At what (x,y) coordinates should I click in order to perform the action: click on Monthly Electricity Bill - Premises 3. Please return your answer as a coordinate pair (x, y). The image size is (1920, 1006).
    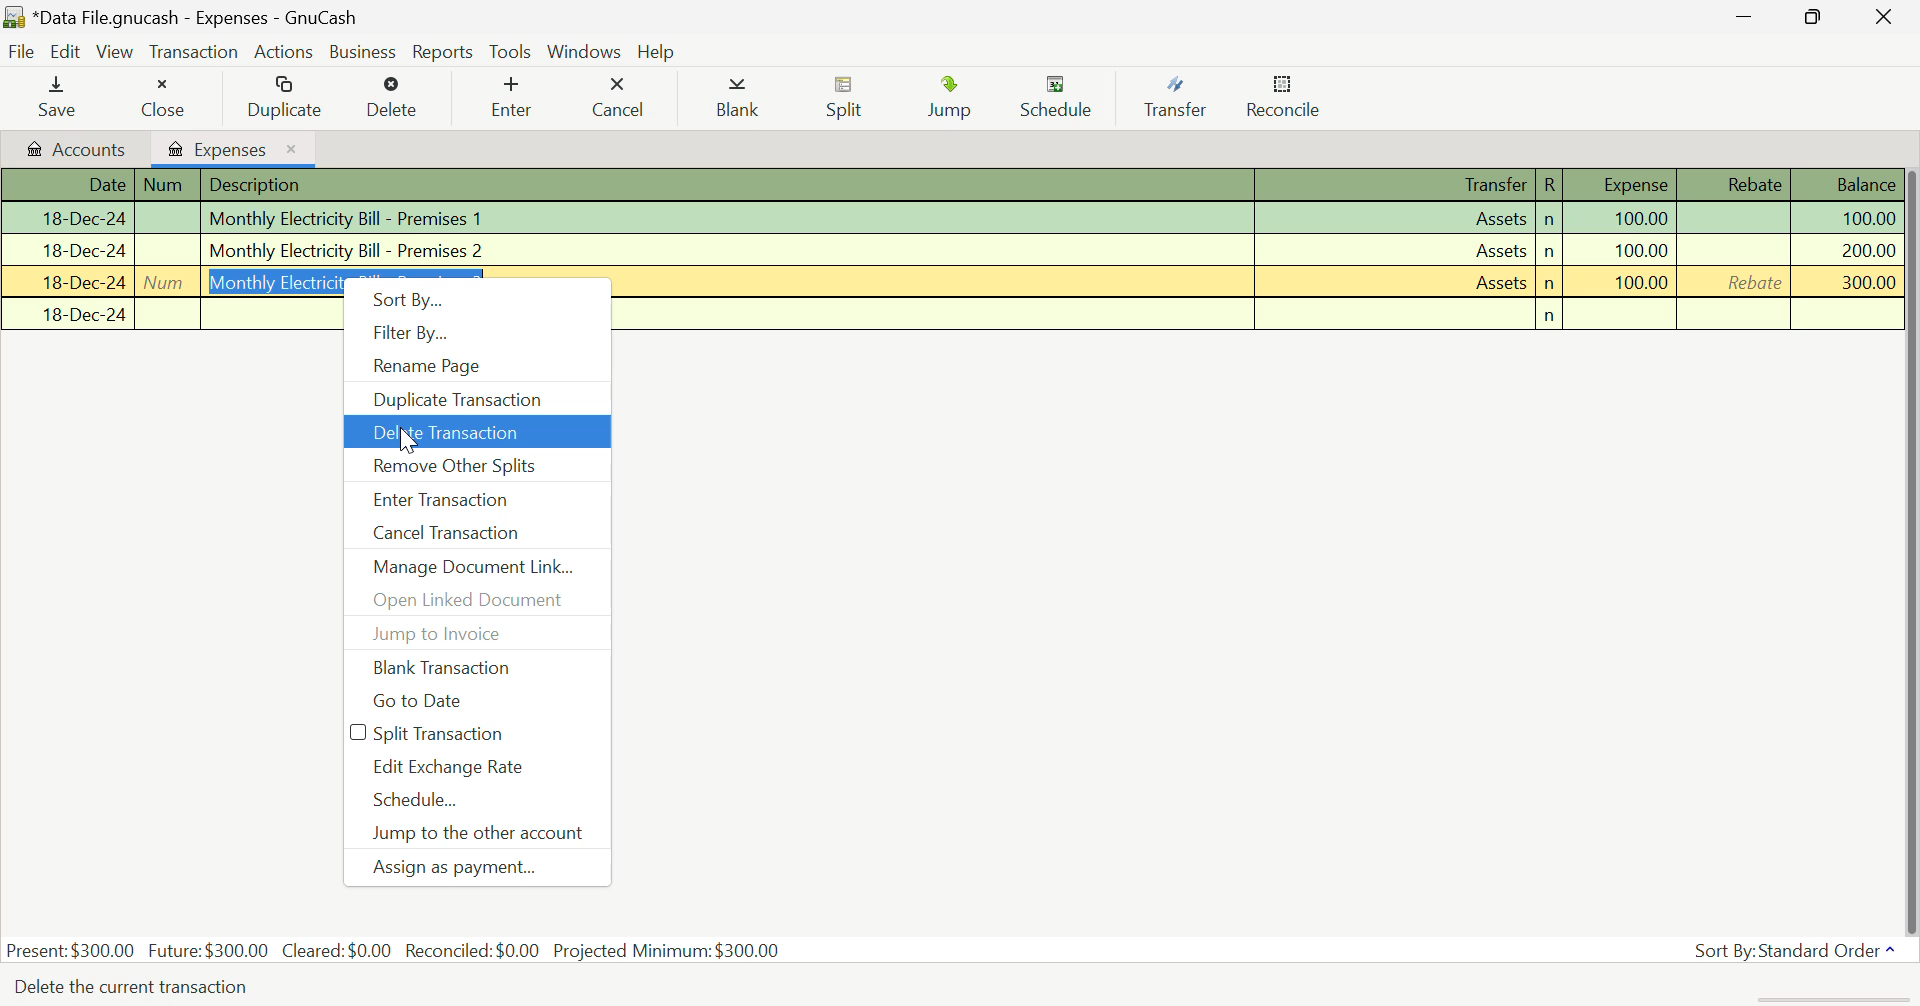
    Looking at the image, I should click on (170, 283).